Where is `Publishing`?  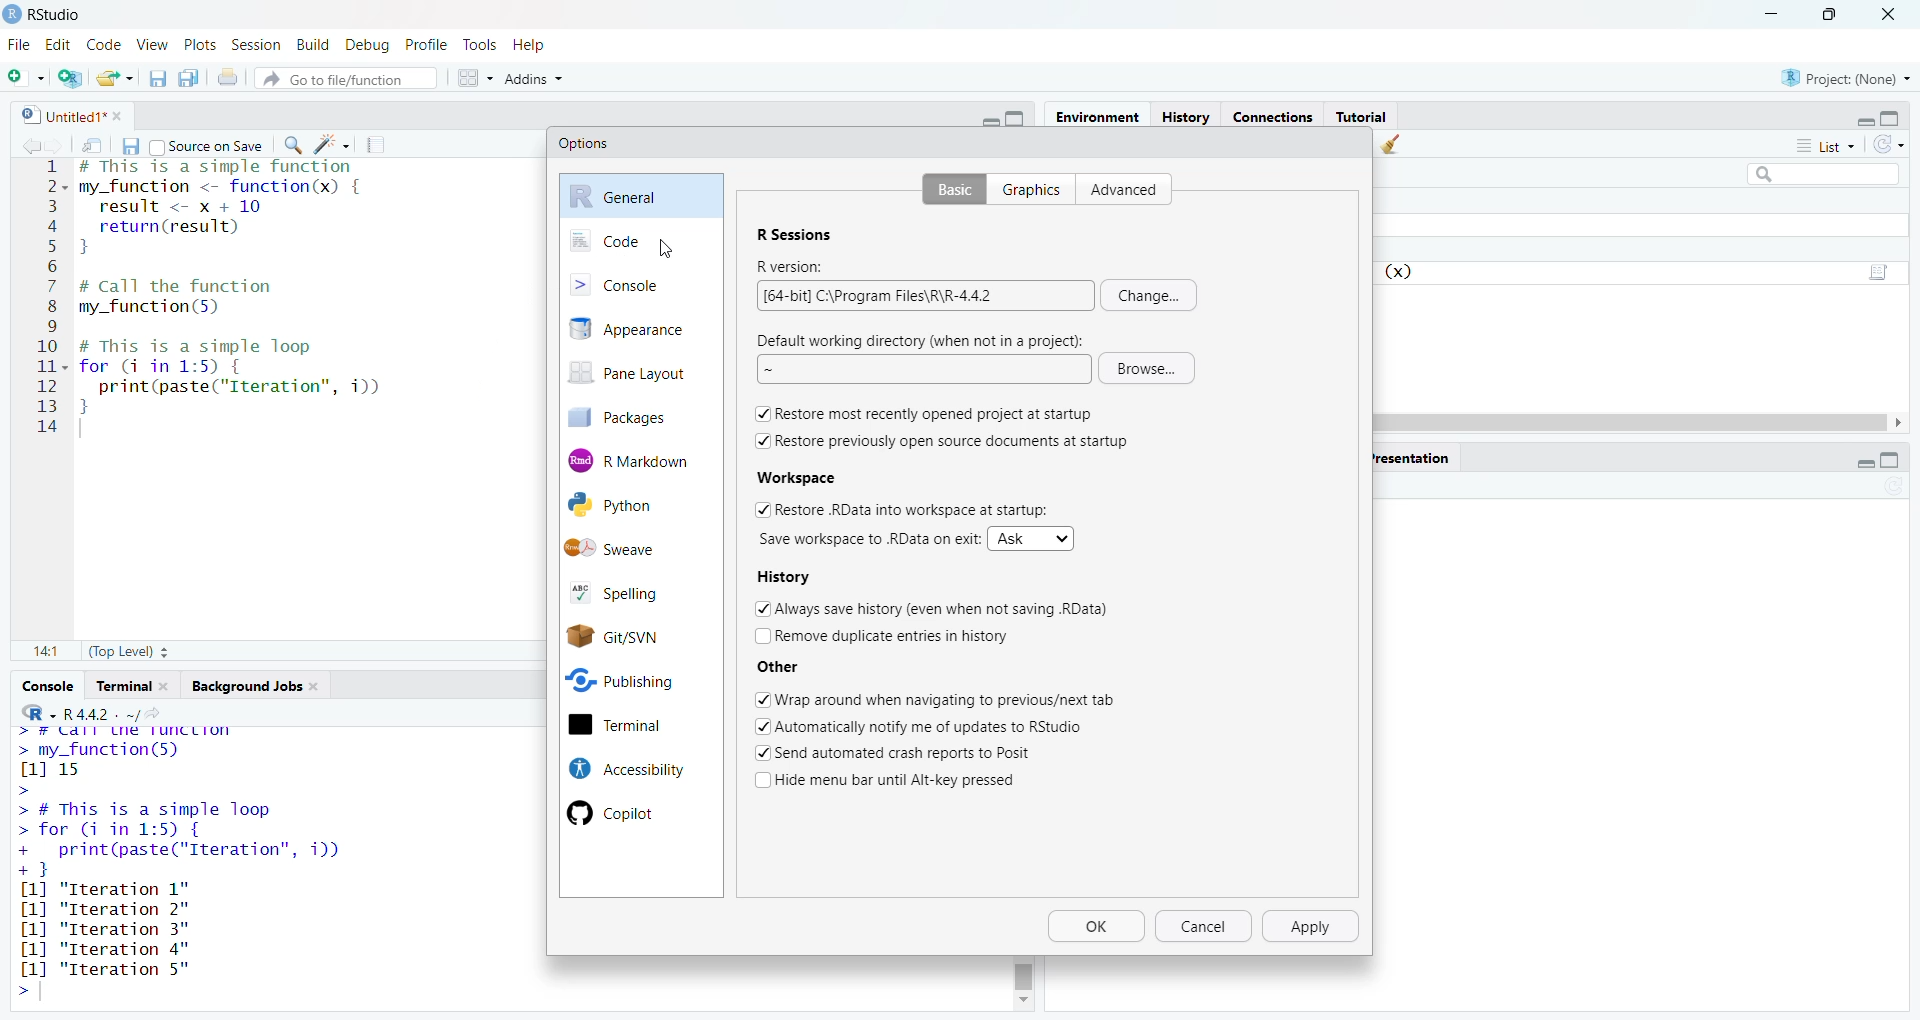 Publishing is located at coordinates (636, 678).